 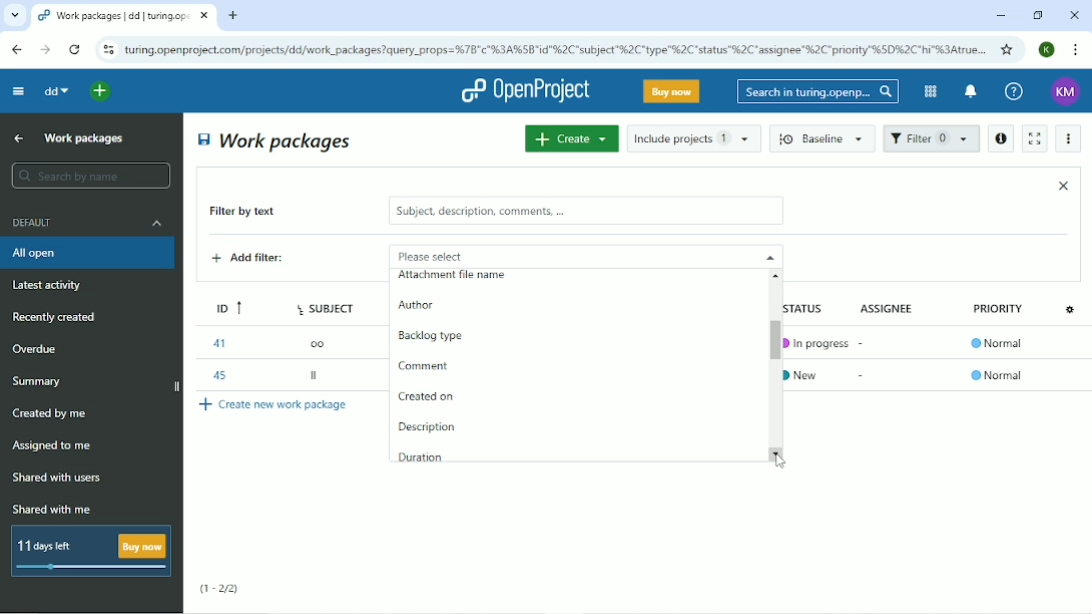 What do you see at coordinates (257, 213) in the screenshot?
I see `Filter by text` at bounding box center [257, 213].